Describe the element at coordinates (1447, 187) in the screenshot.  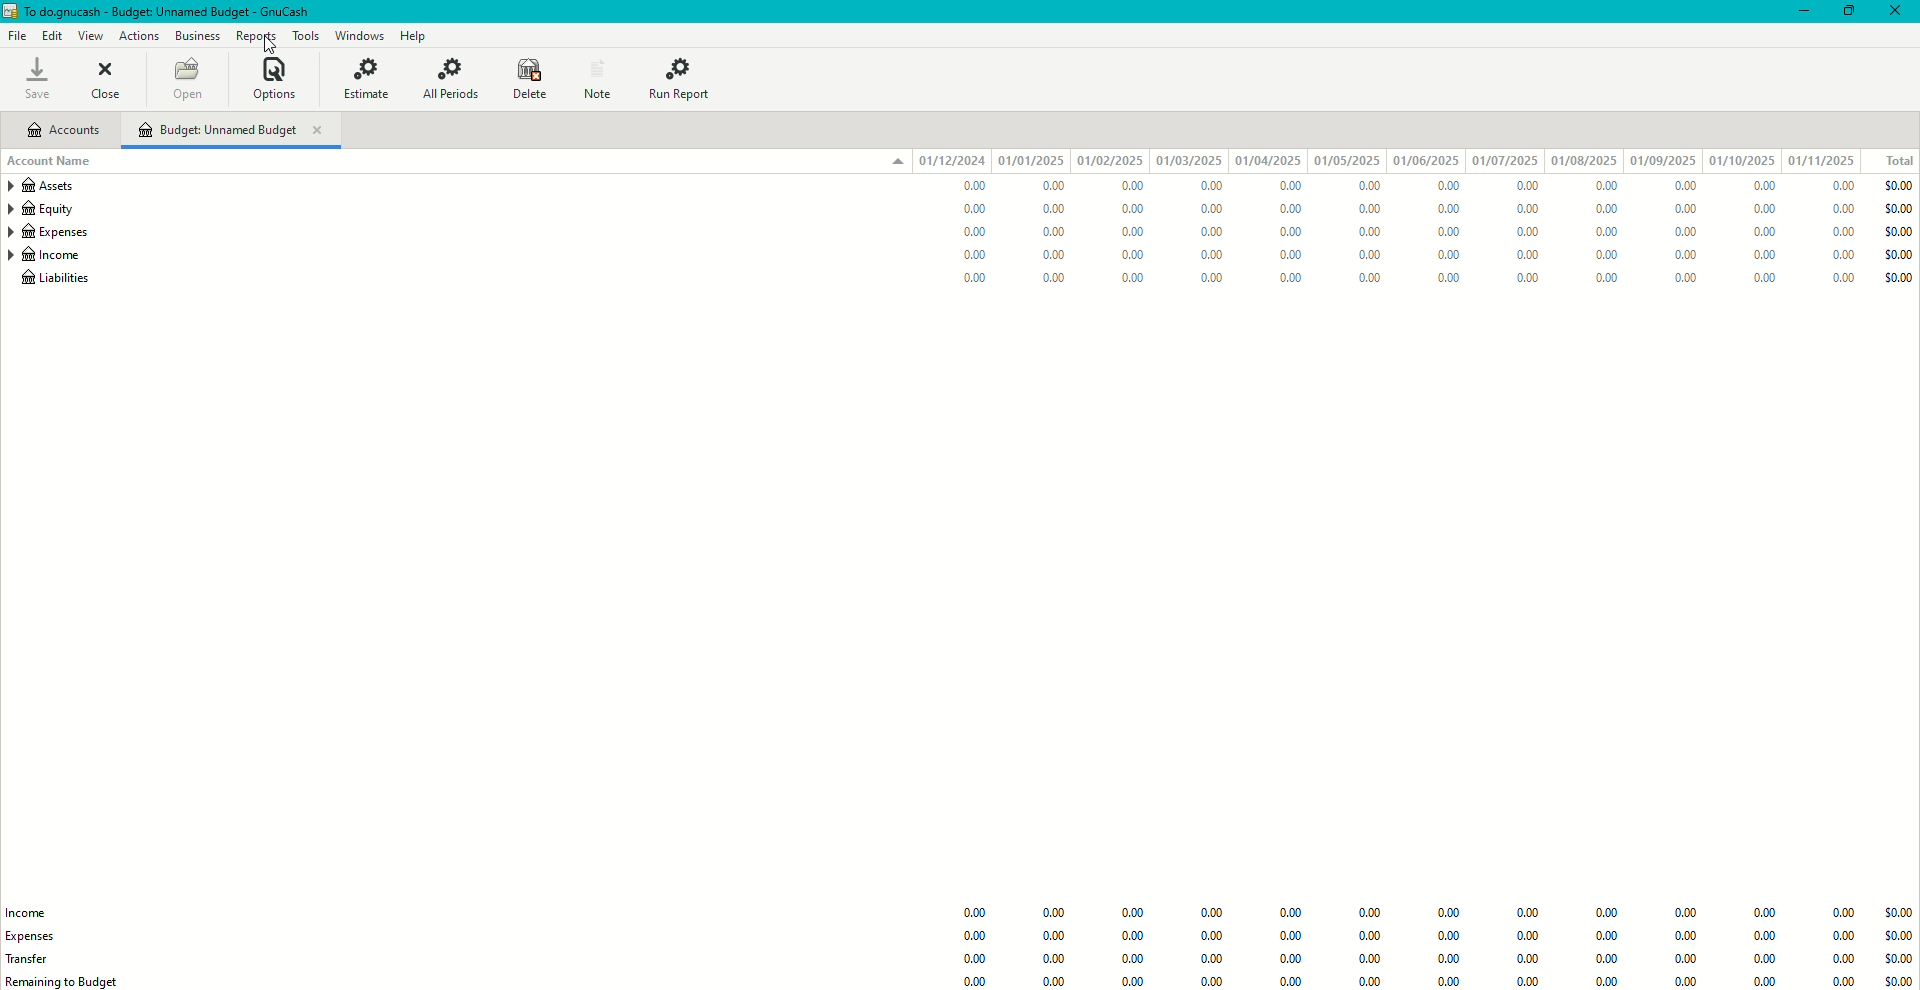
I see `0.00` at that location.